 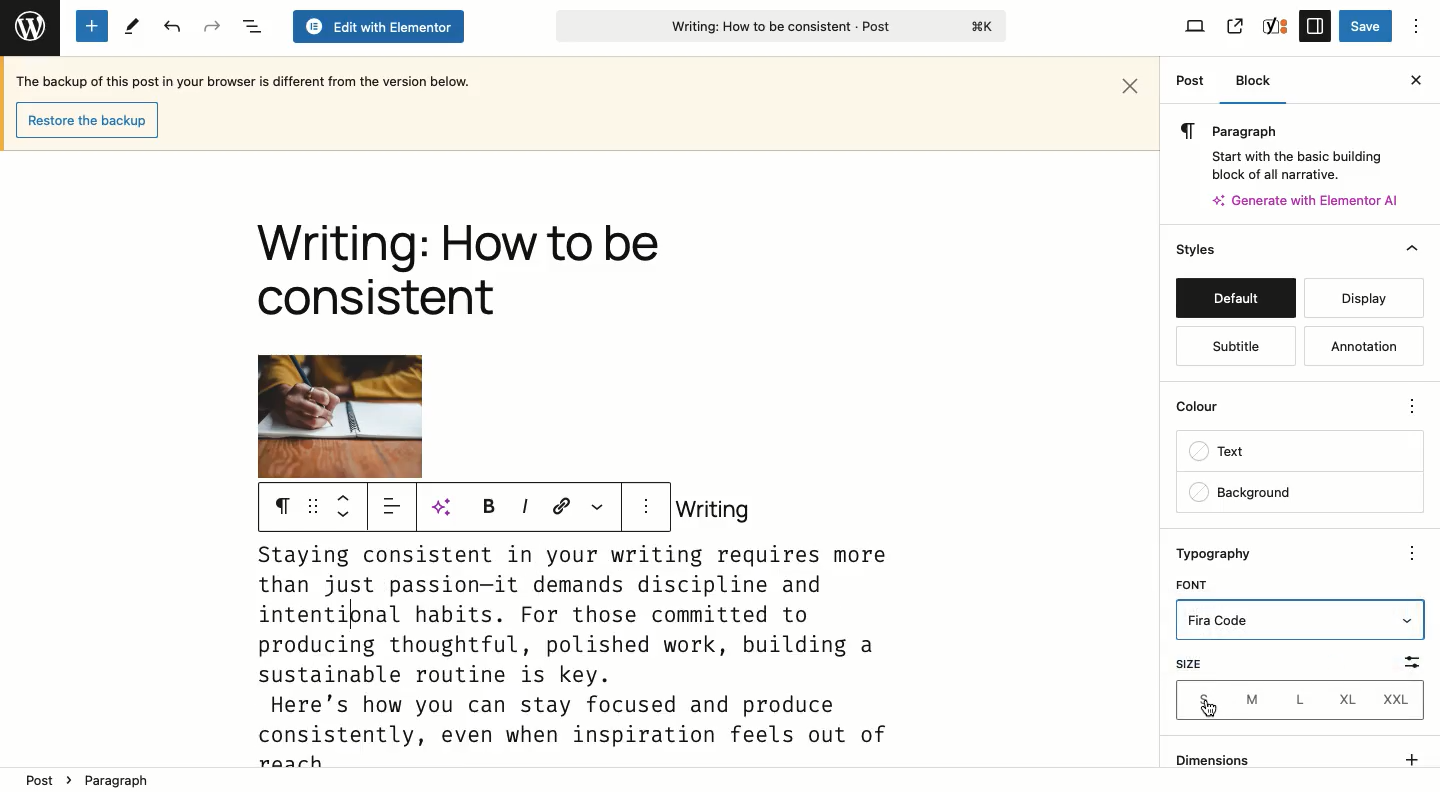 I want to click on FONT, so click(x=1194, y=583).